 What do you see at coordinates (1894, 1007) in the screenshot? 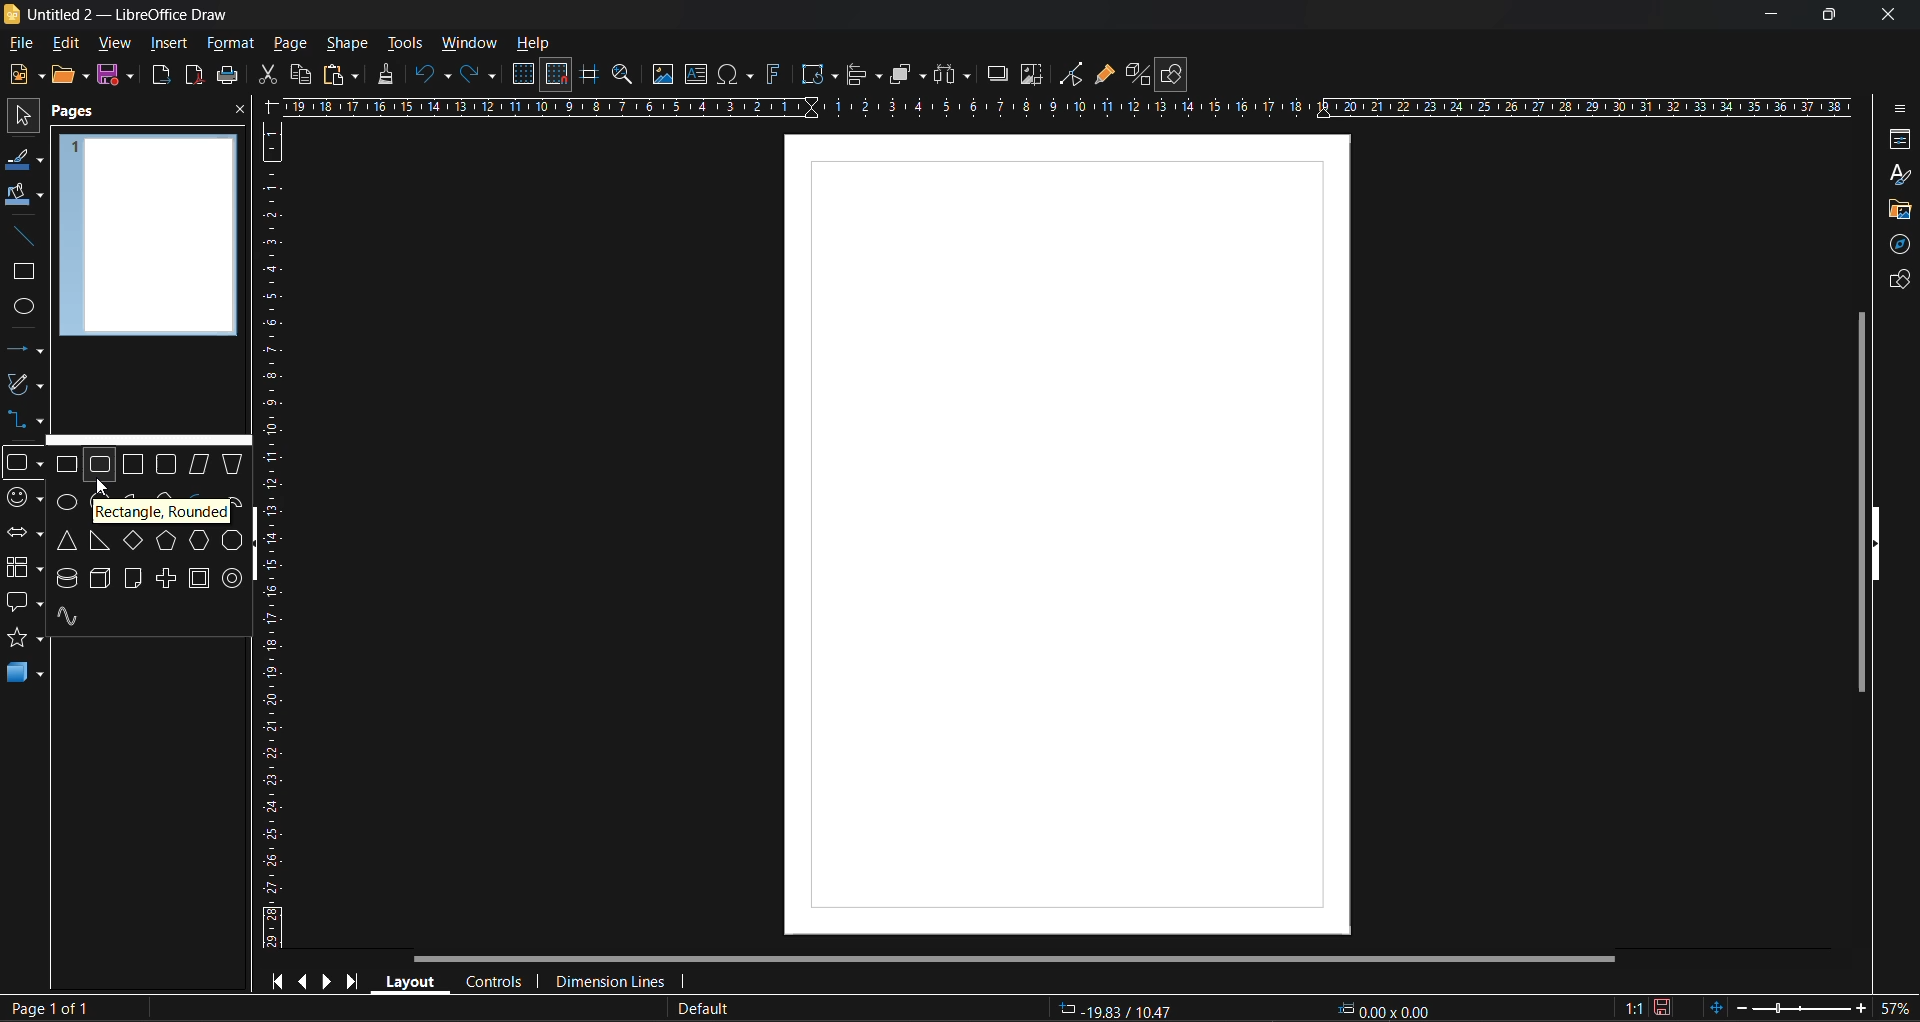
I see `zoom factor` at bounding box center [1894, 1007].